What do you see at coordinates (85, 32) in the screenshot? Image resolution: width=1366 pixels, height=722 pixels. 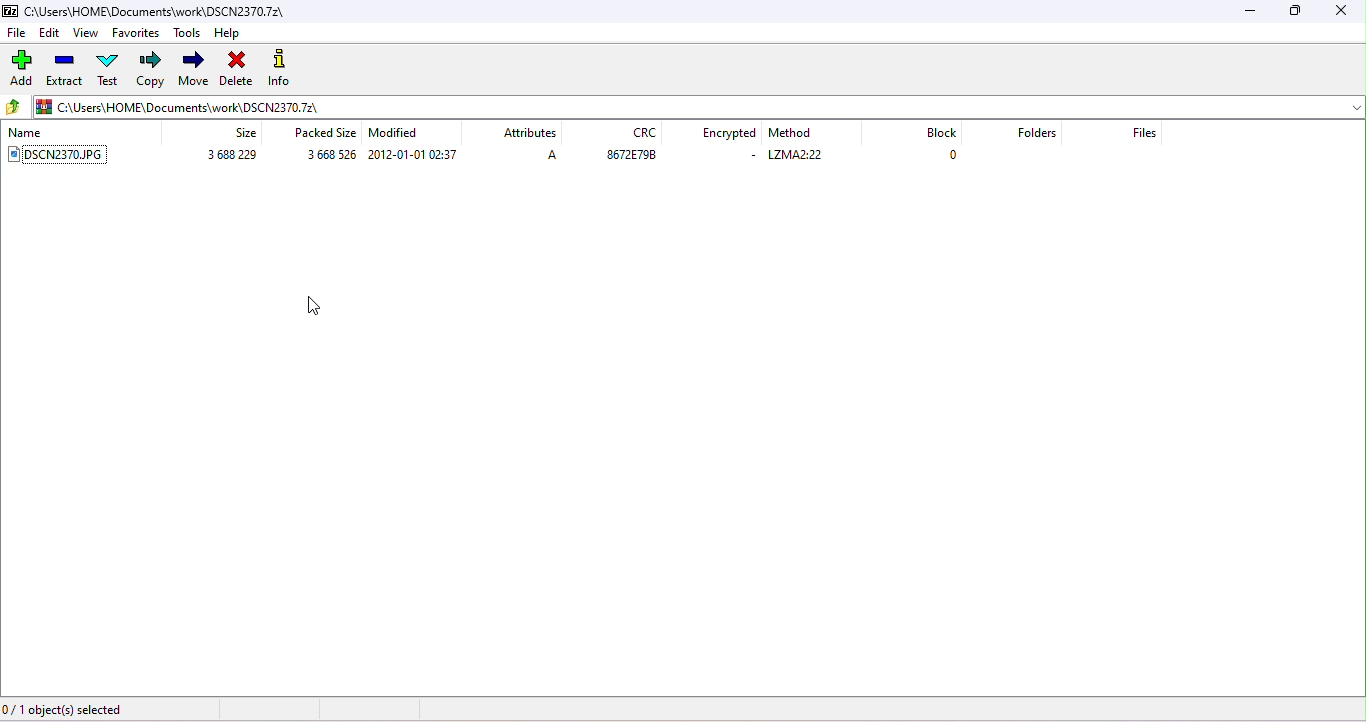 I see `view` at bounding box center [85, 32].